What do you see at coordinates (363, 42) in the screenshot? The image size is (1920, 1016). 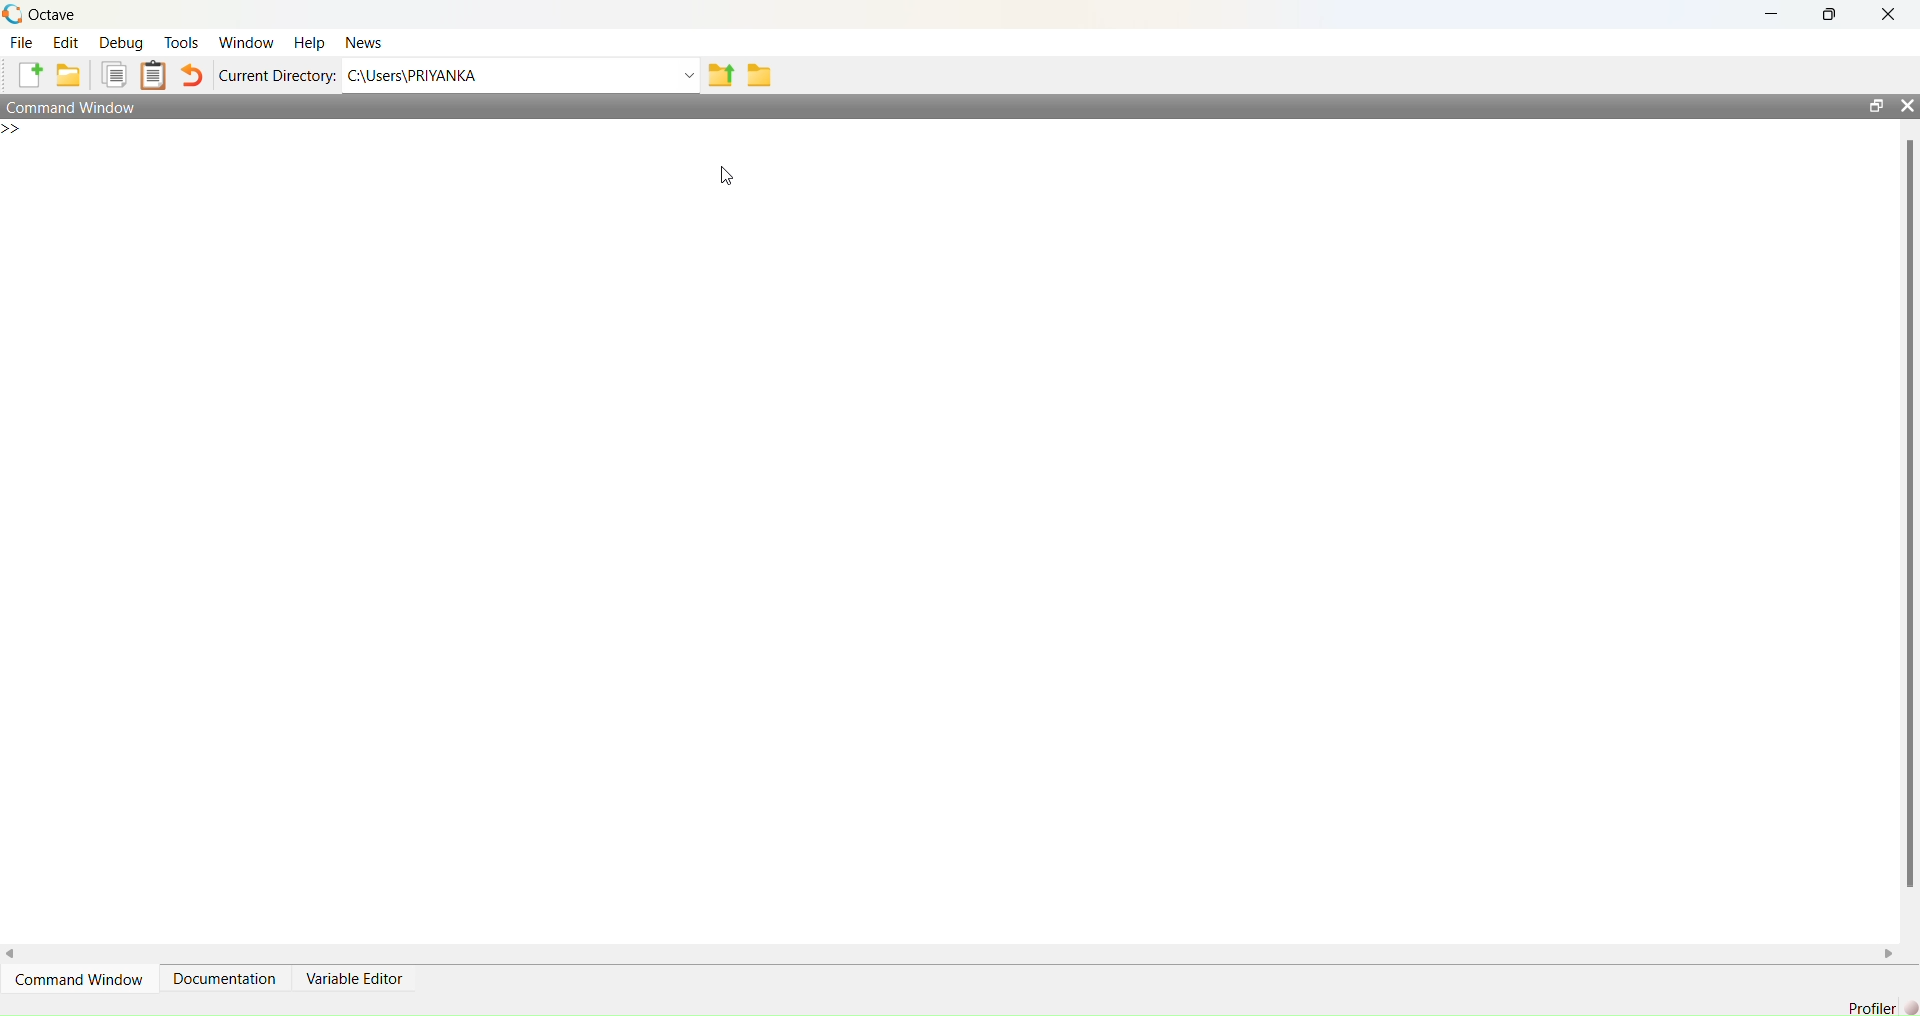 I see `News` at bounding box center [363, 42].